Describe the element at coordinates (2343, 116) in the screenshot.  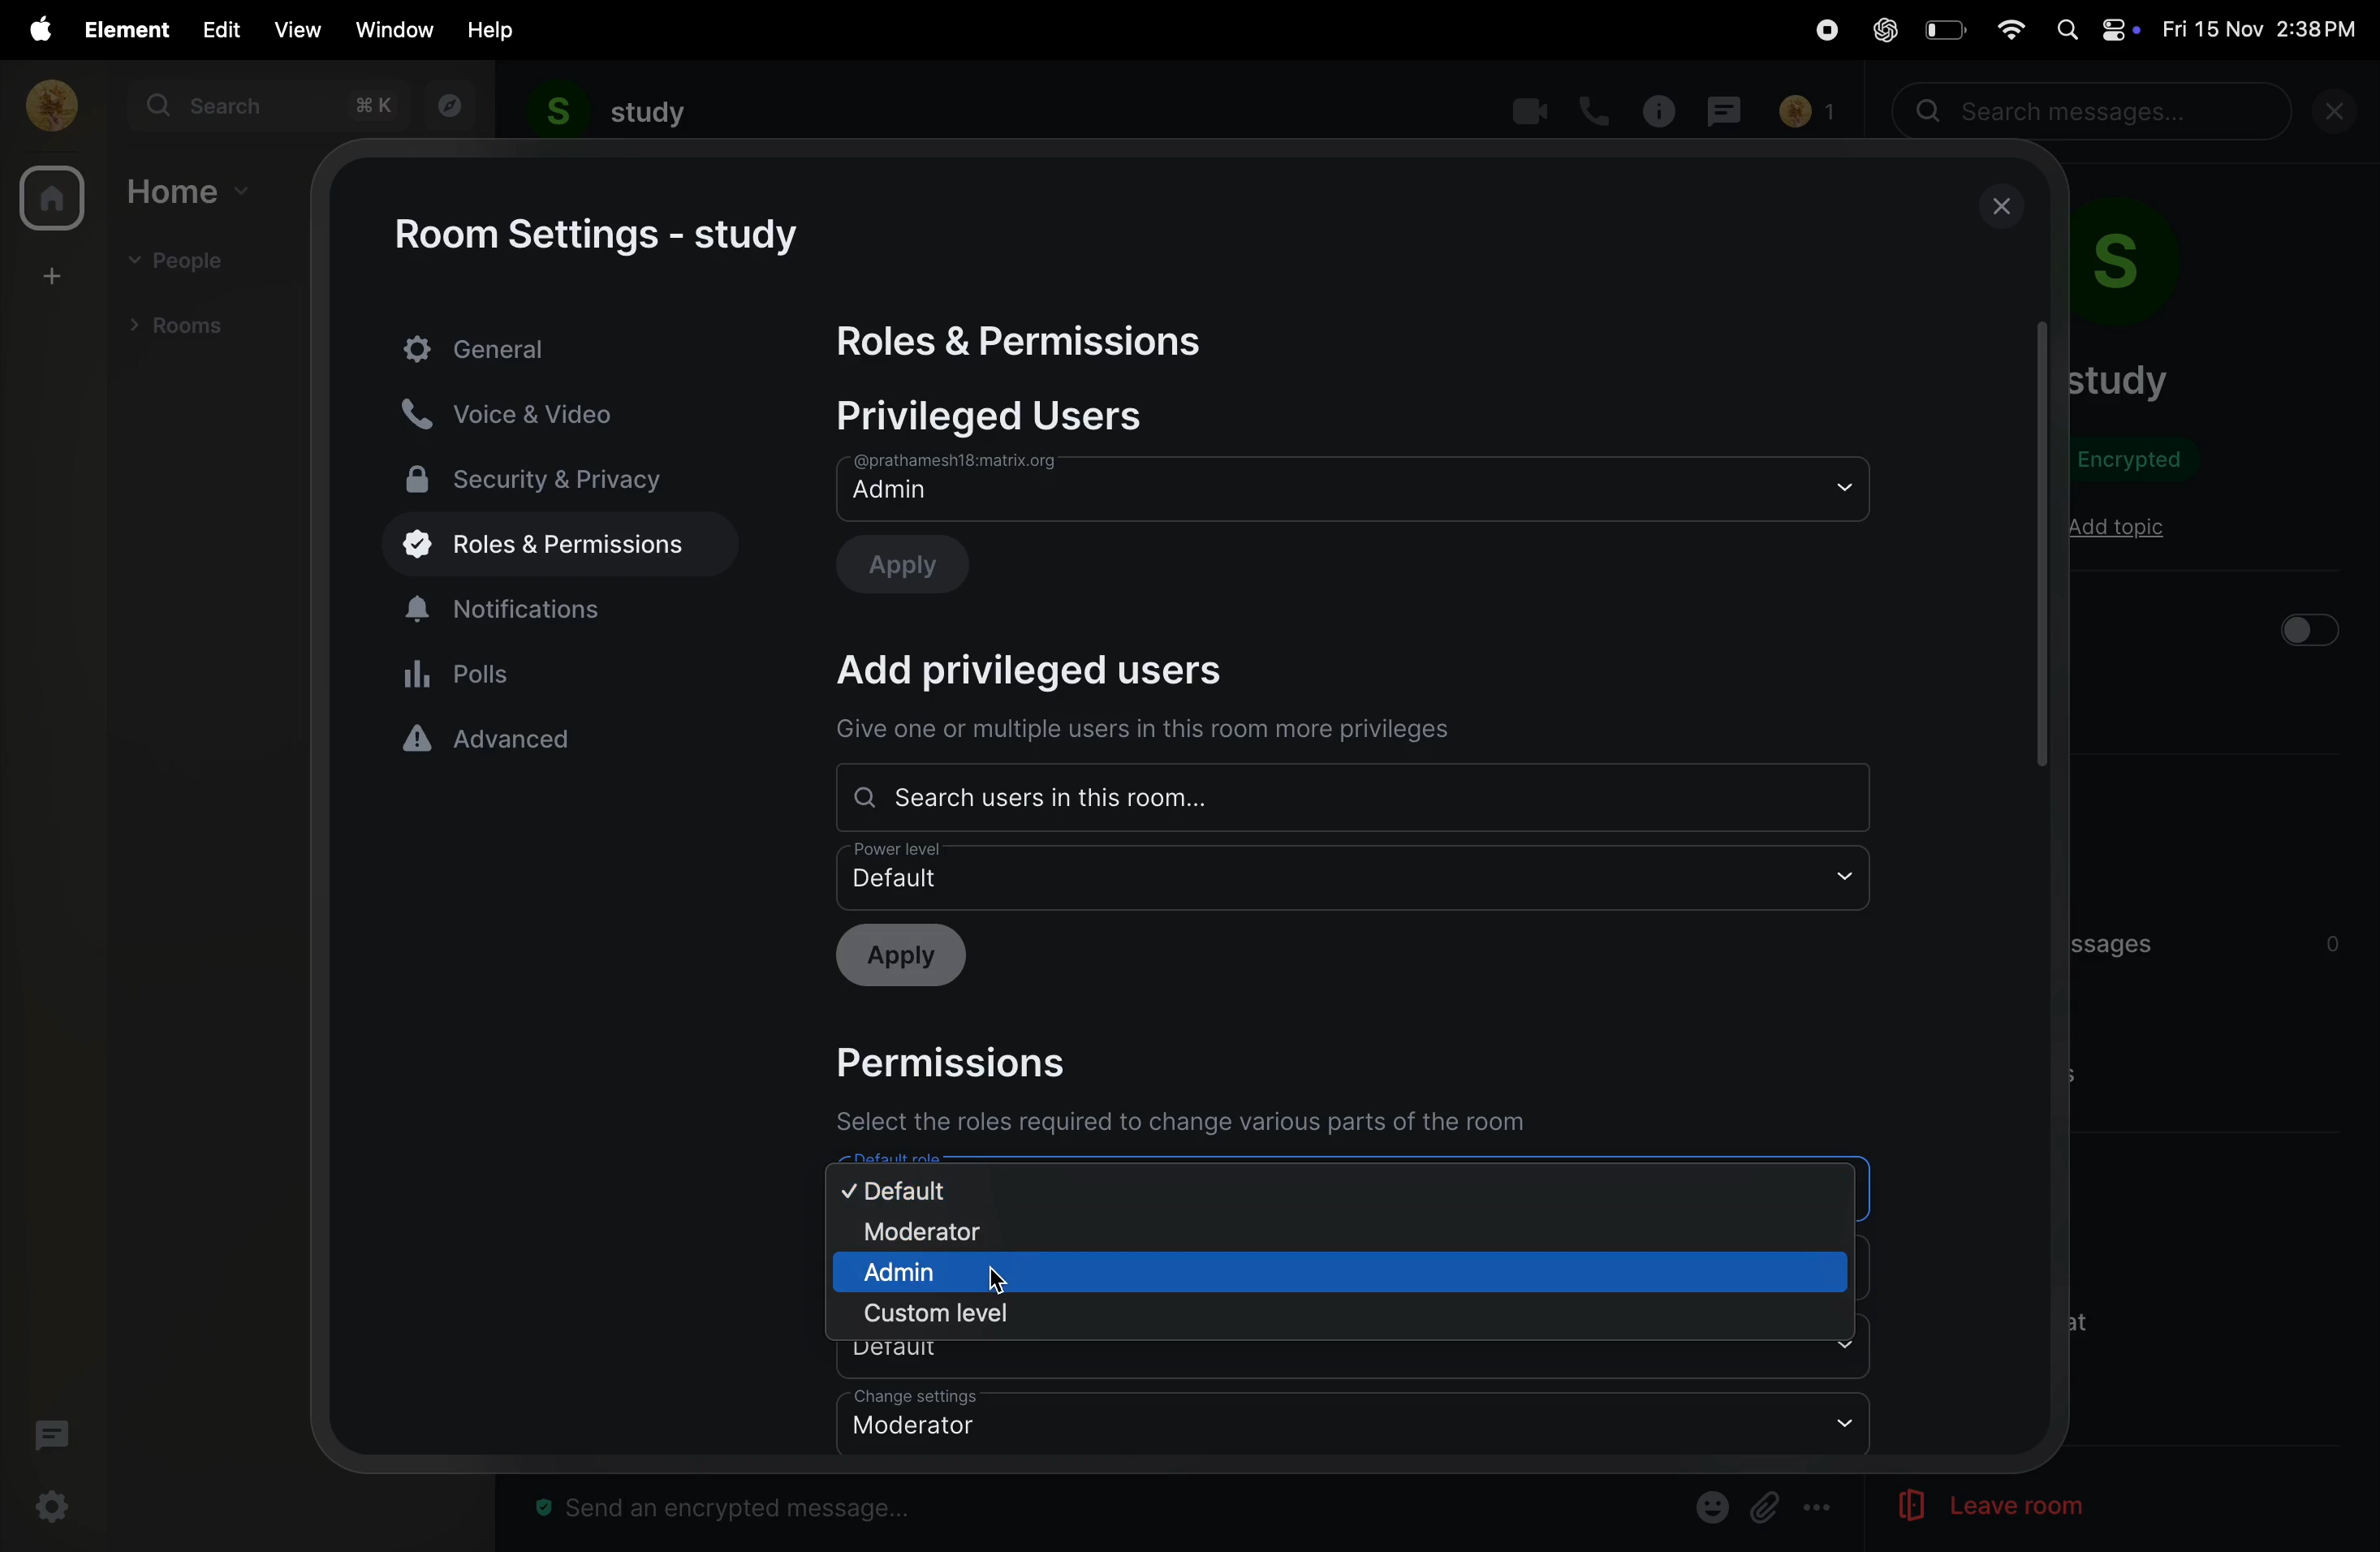
I see `close` at that location.